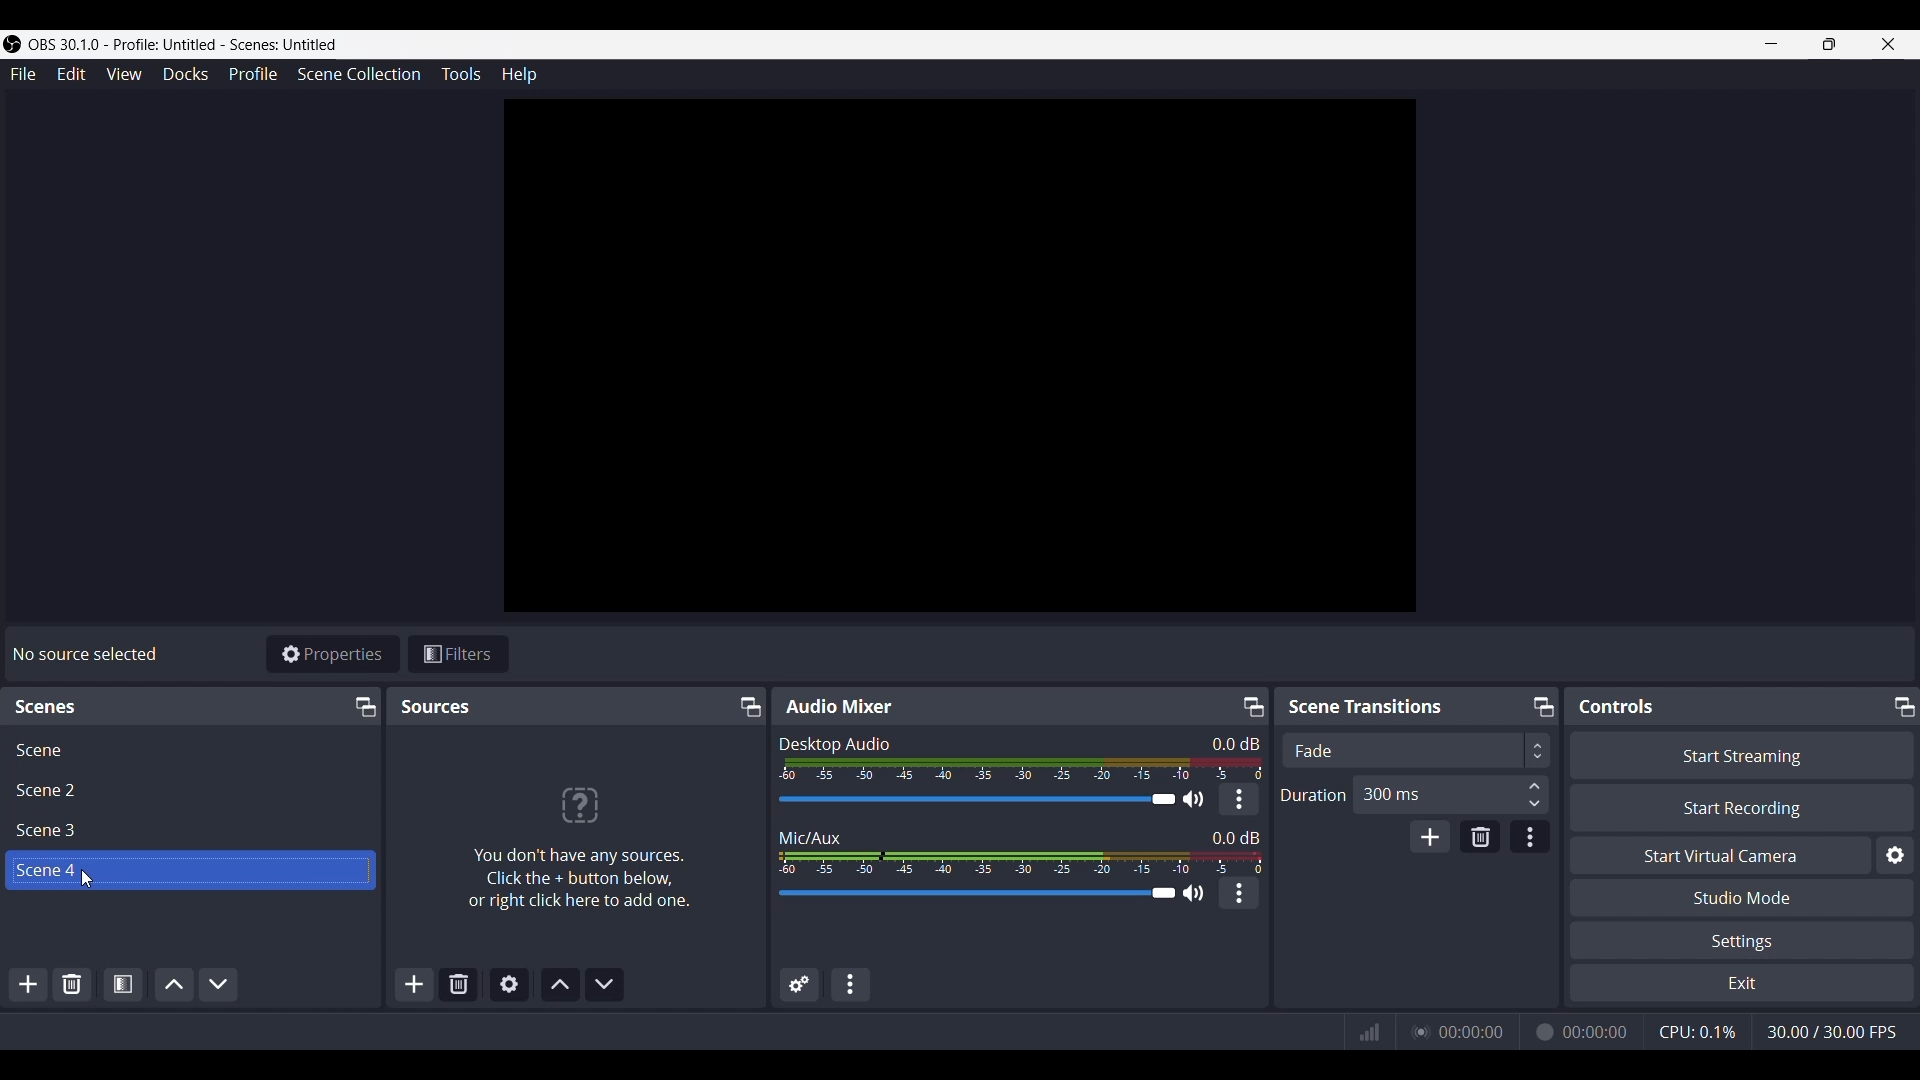 Image resolution: width=1920 pixels, height=1080 pixels. I want to click on CPU Usage, so click(1699, 1031).